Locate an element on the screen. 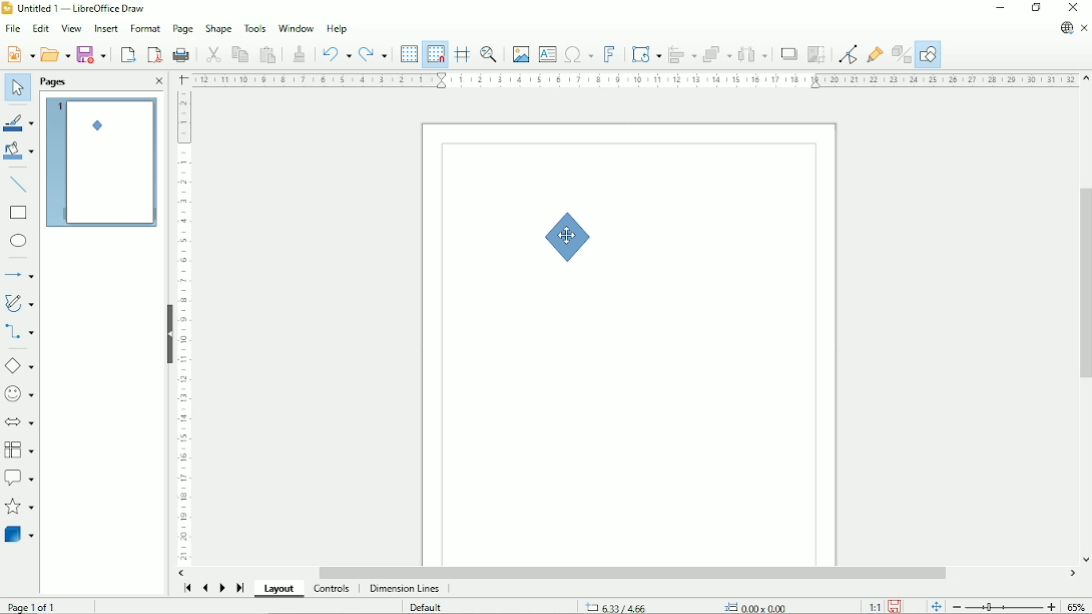  Export is located at coordinates (127, 54).